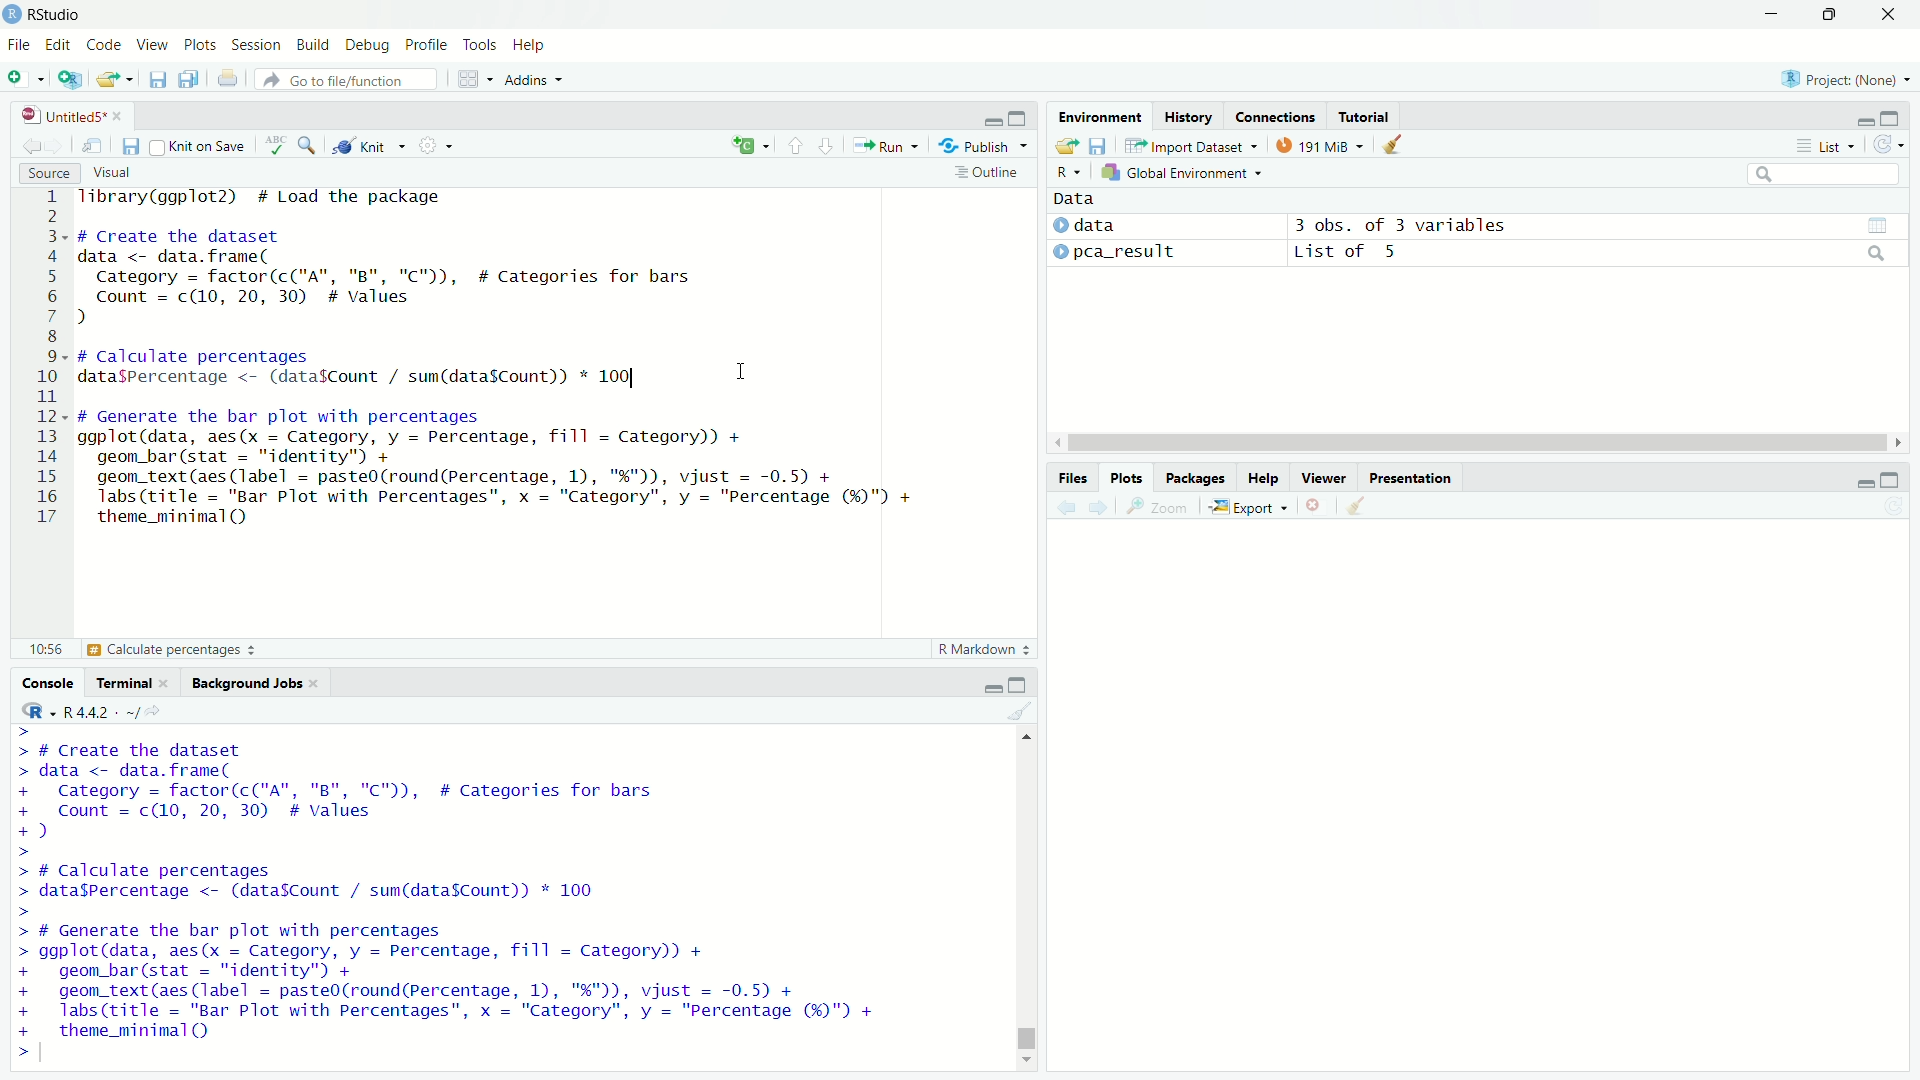 Image resolution: width=1920 pixels, height=1080 pixels. Describe the element at coordinates (1322, 478) in the screenshot. I see `viewer` at that location.